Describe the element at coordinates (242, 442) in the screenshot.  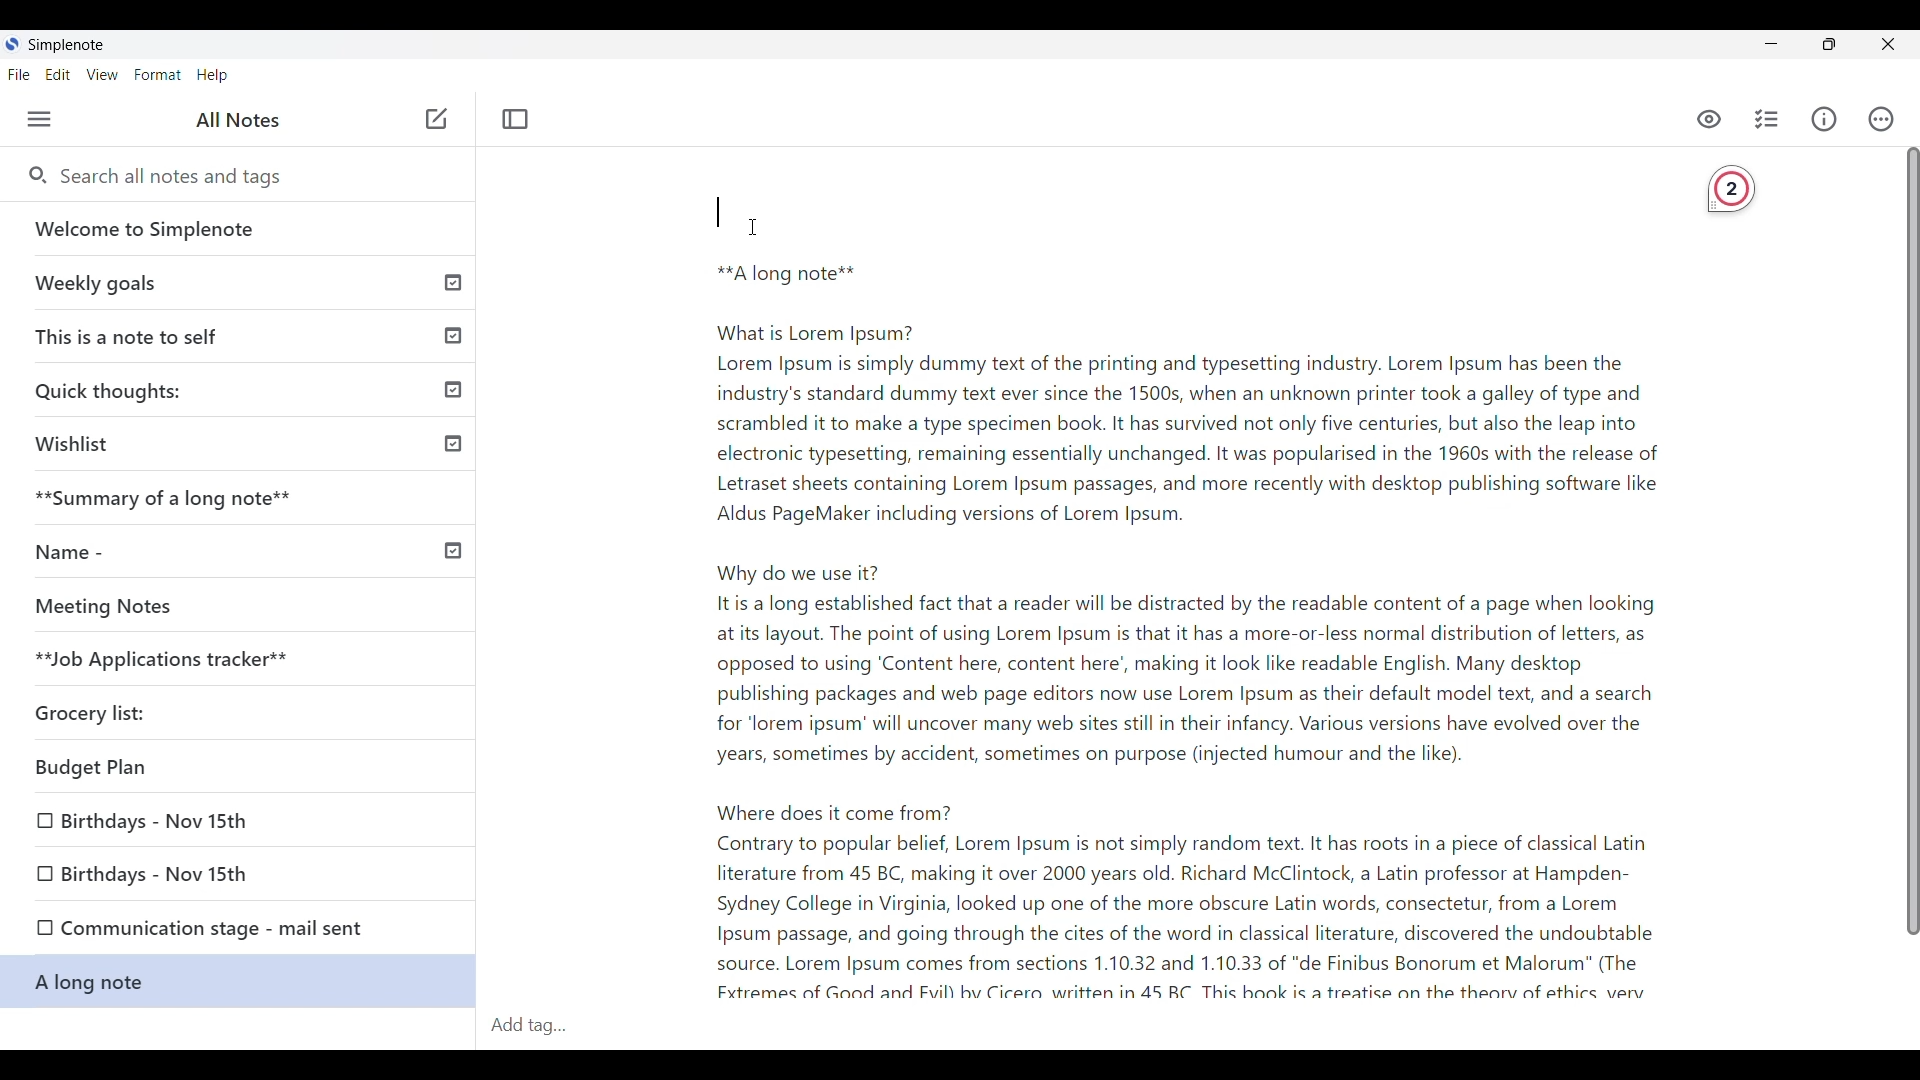
I see `Wishlist` at that location.